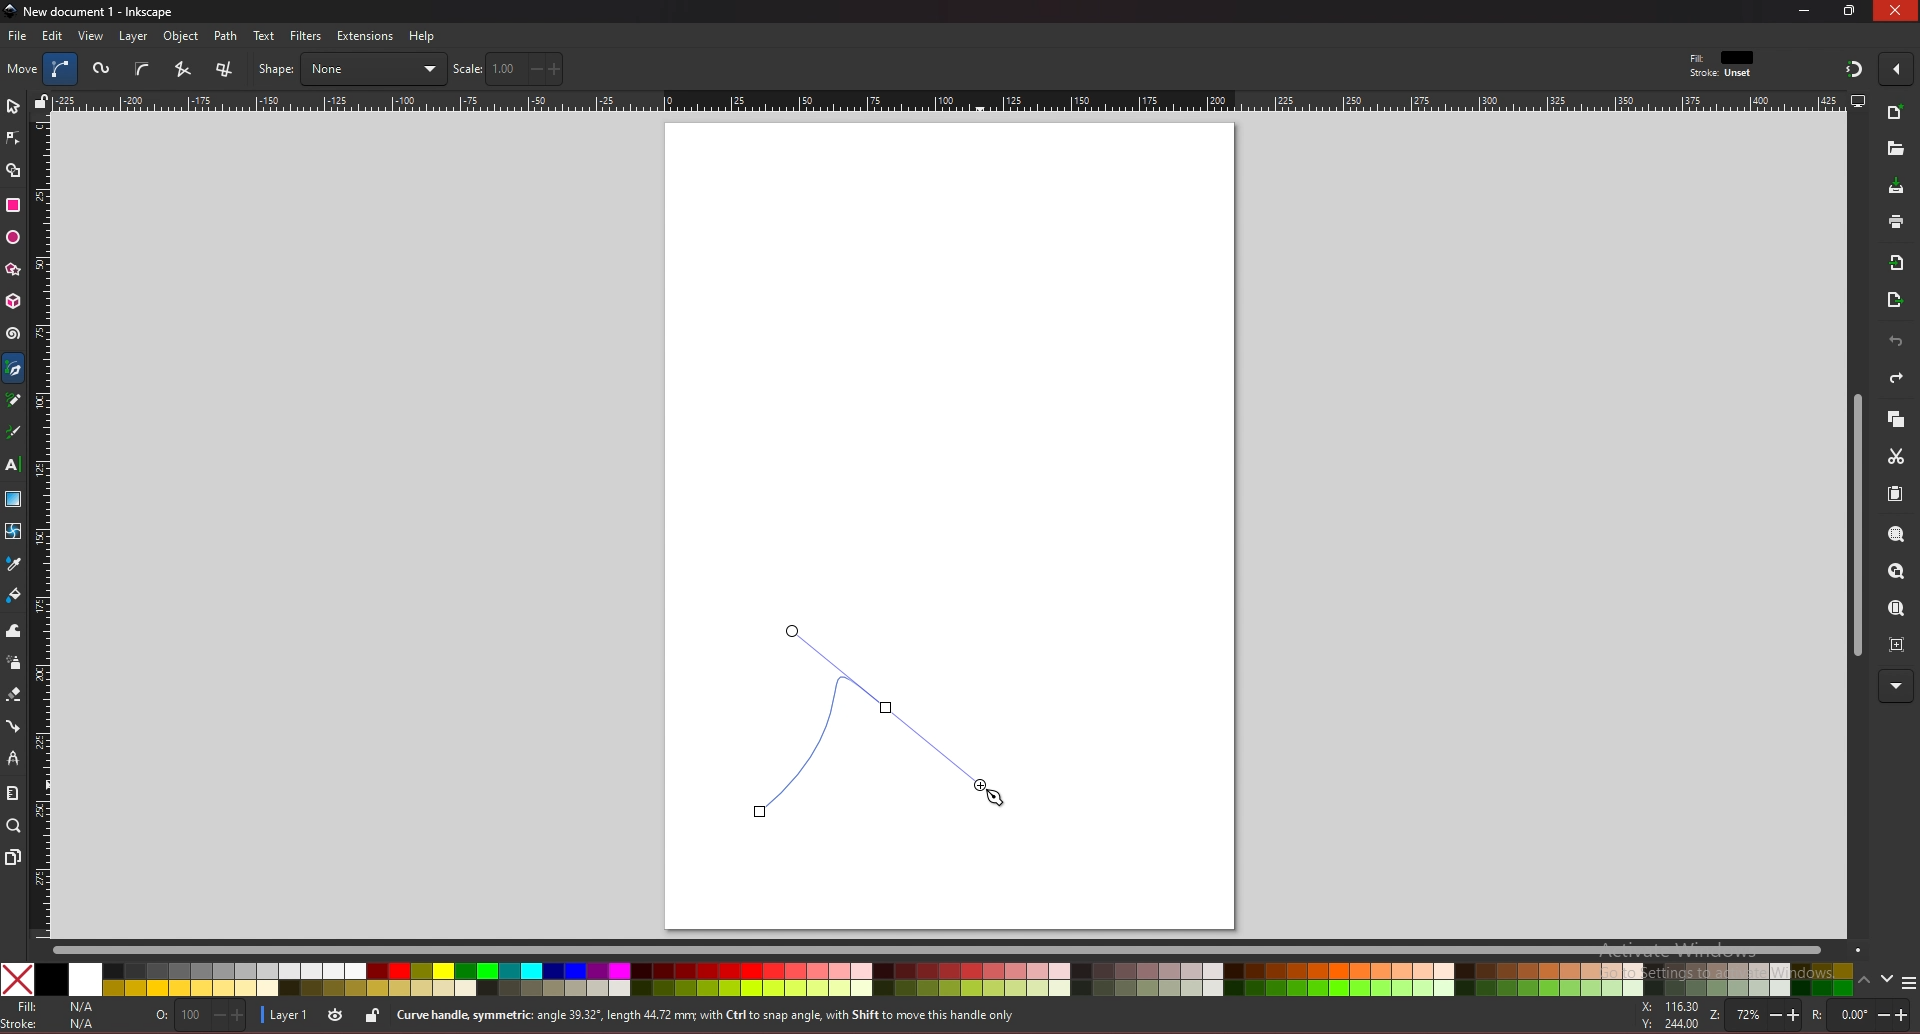 This screenshot has height=1034, width=1920. What do you see at coordinates (1896, 342) in the screenshot?
I see `undo` at bounding box center [1896, 342].